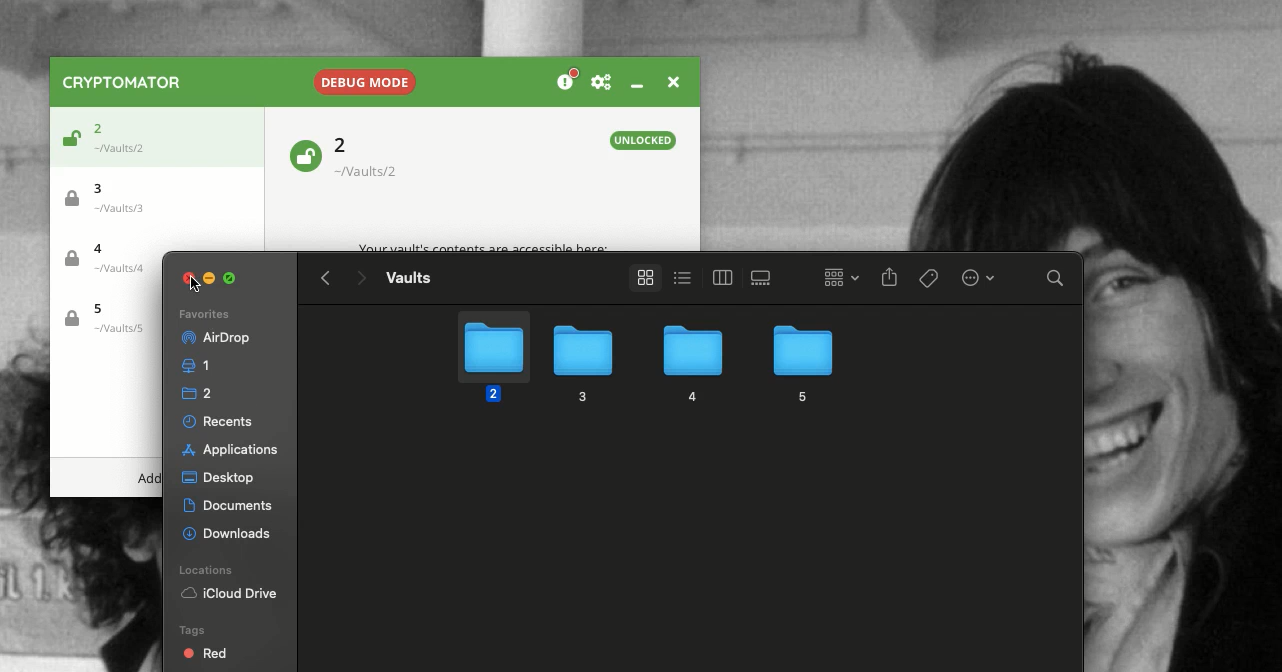  I want to click on Orange, so click(216, 656).